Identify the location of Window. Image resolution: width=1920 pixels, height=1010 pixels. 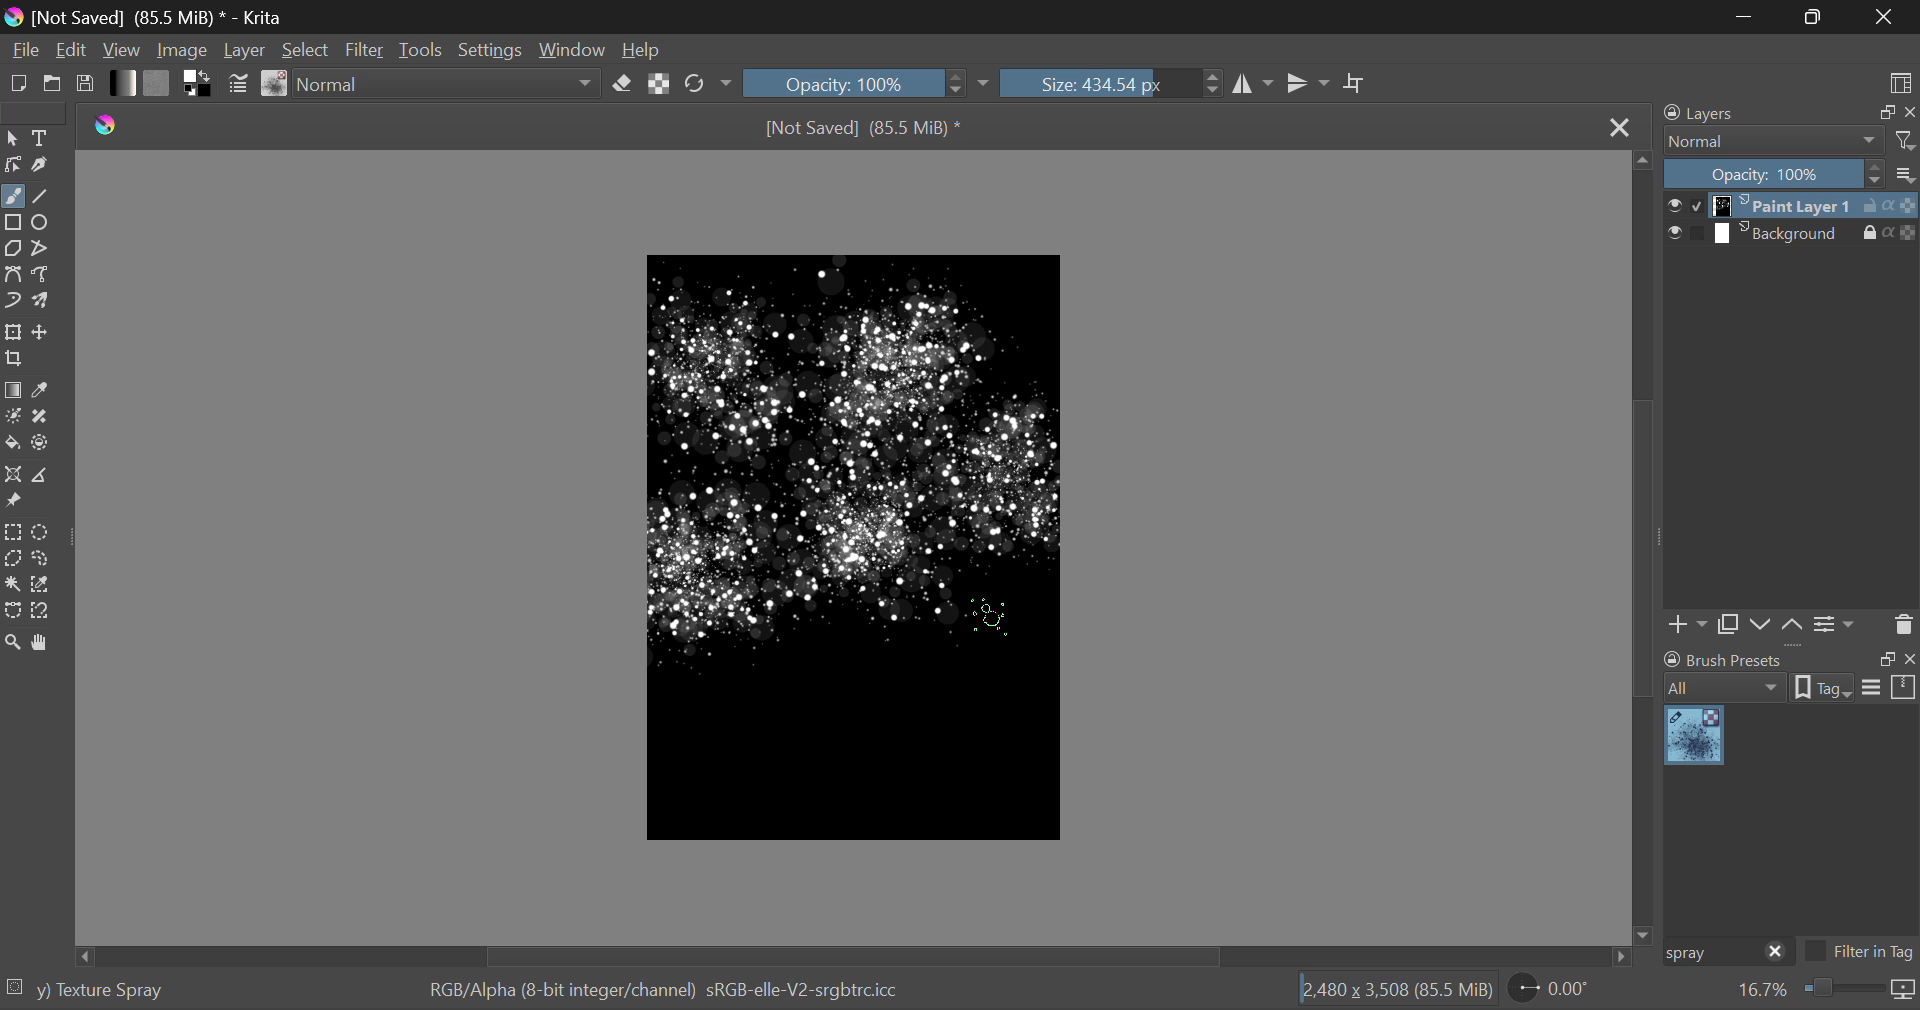
(575, 48).